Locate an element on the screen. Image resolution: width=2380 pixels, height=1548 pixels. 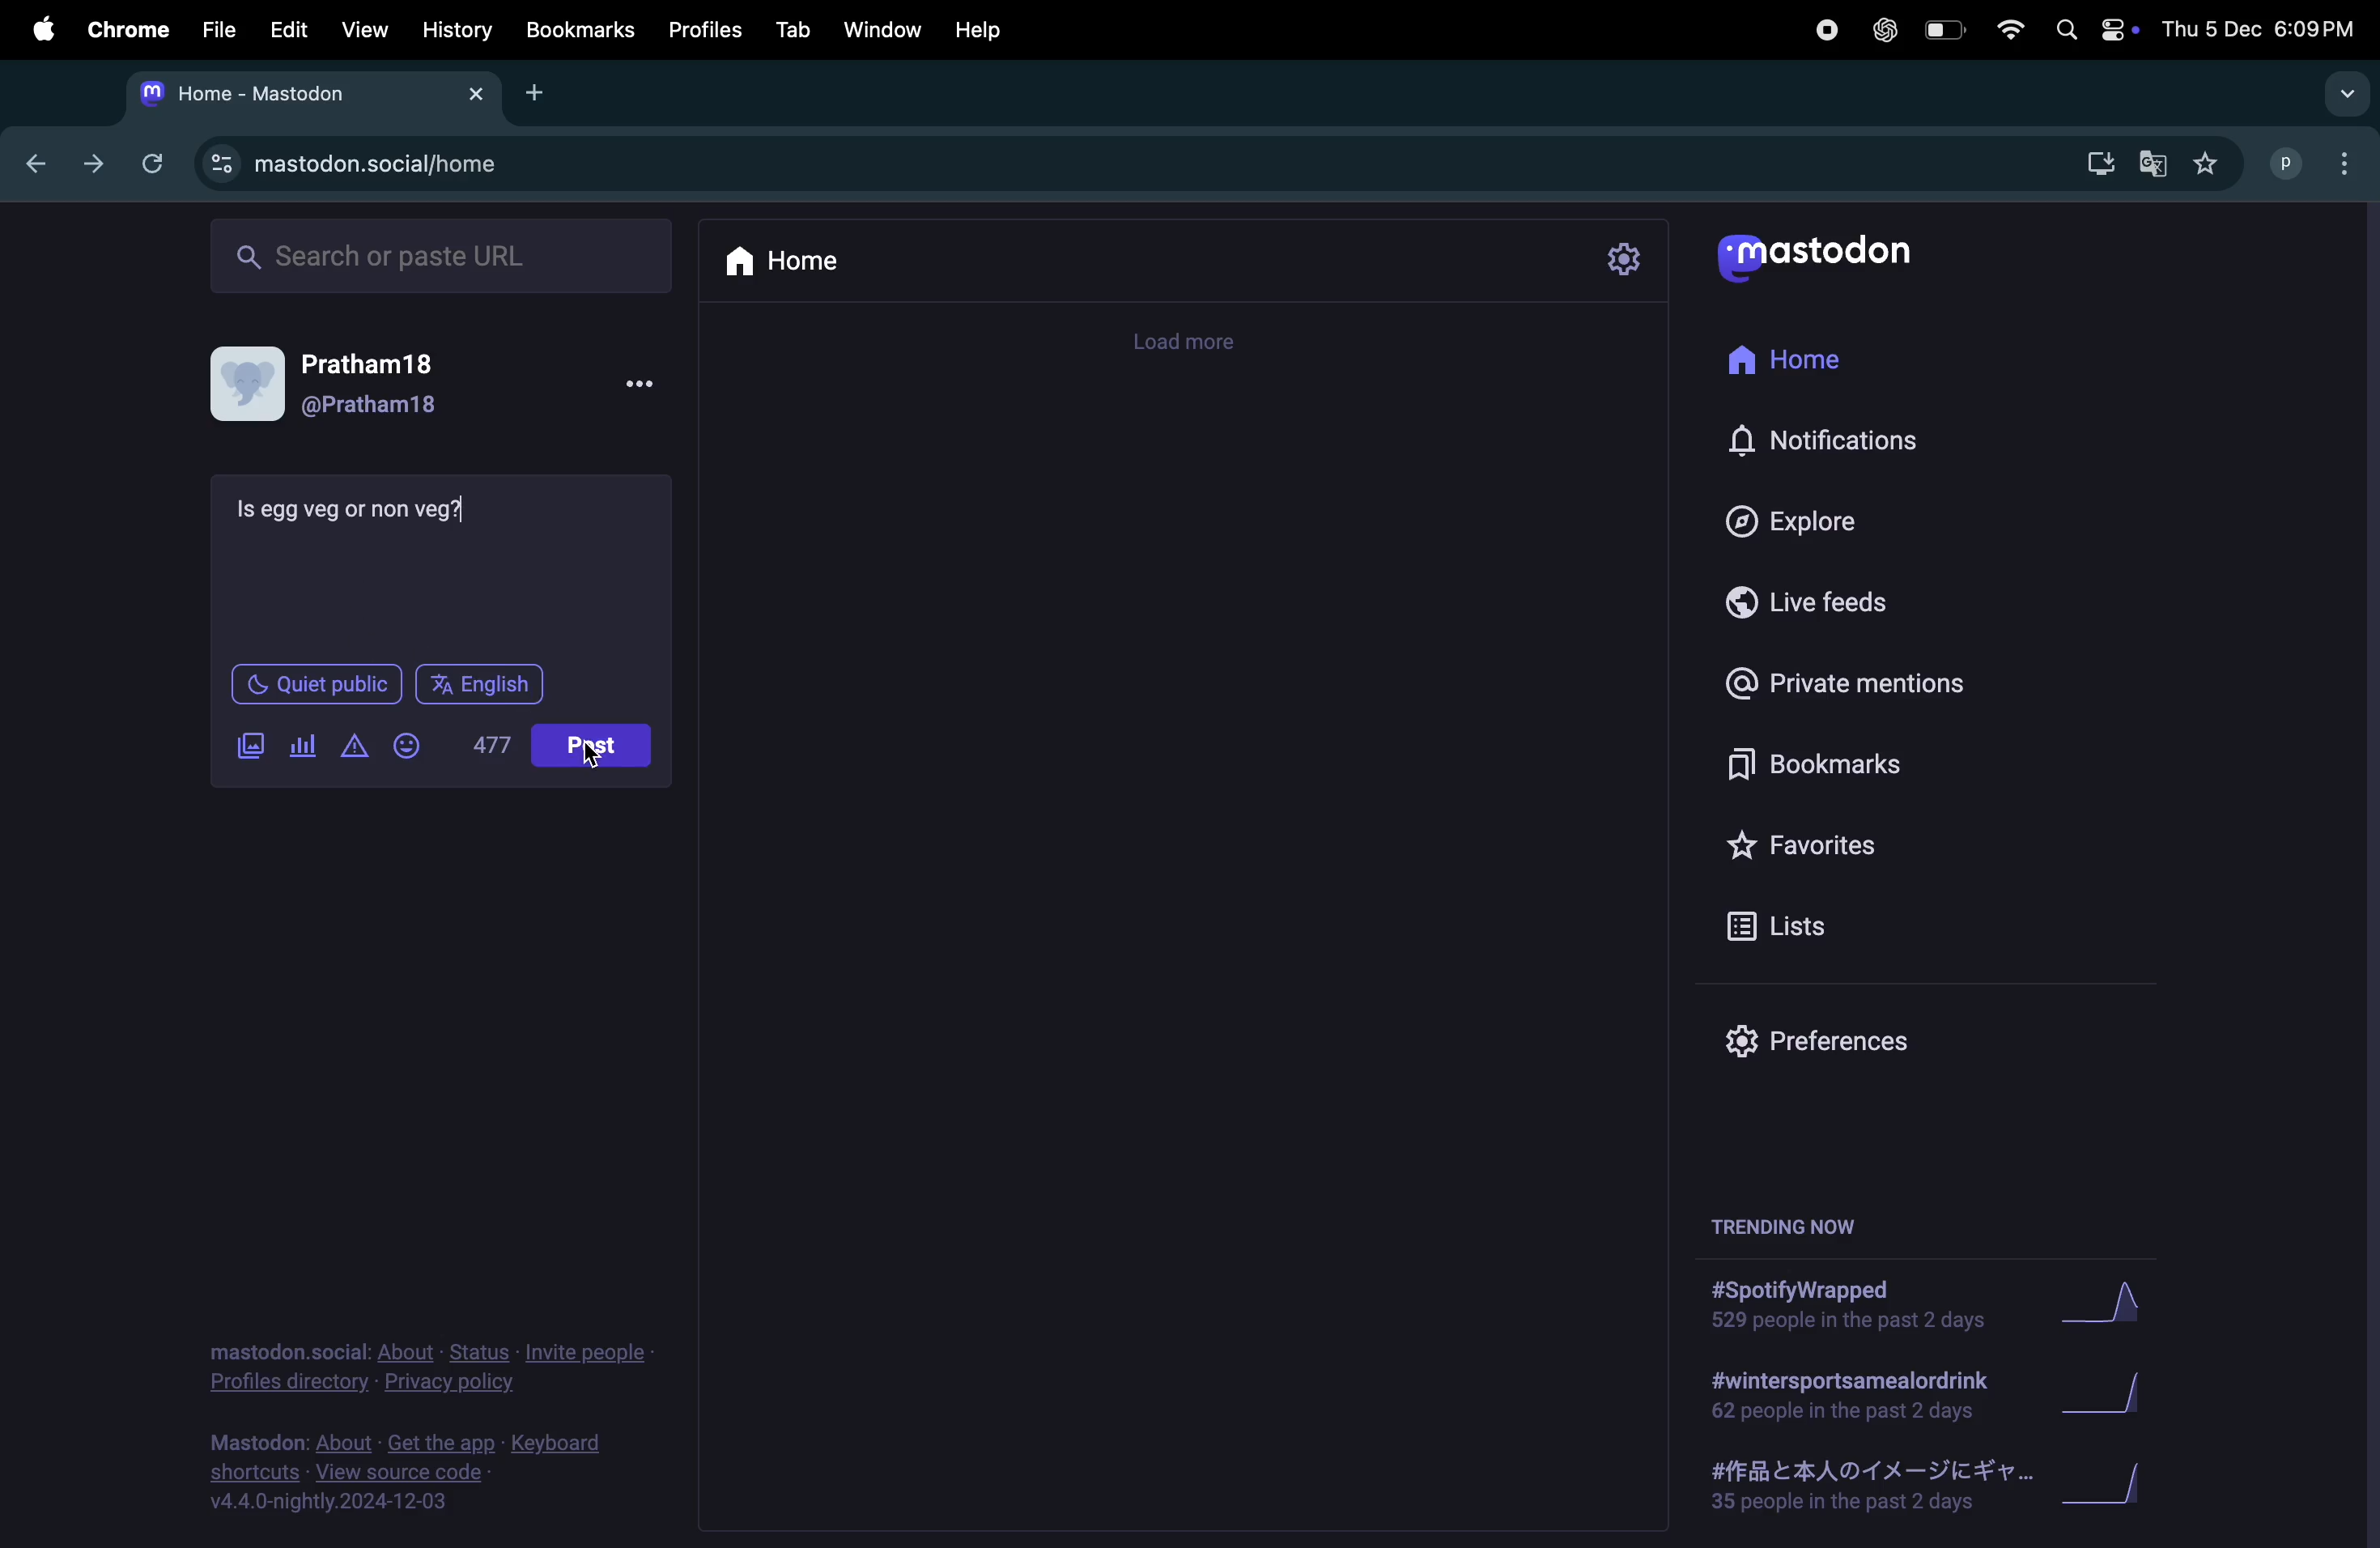
view is located at coordinates (360, 29).